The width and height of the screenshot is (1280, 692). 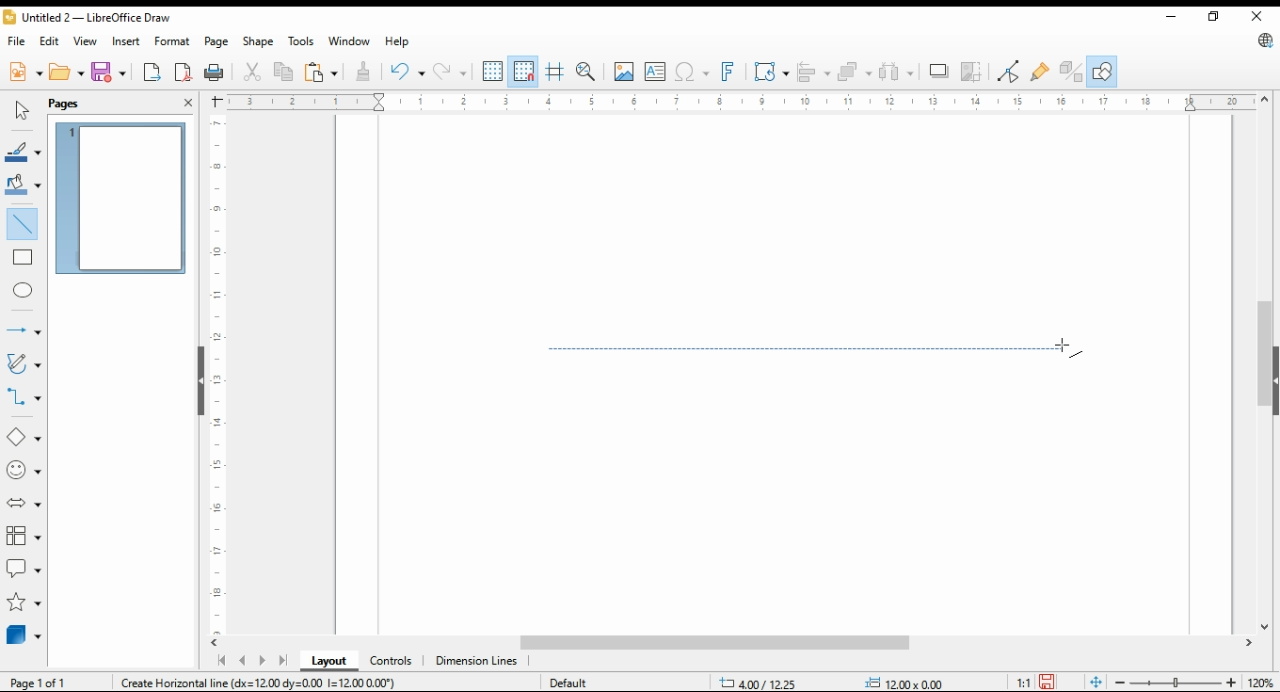 I want to click on edit, so click(x=48, y=39).